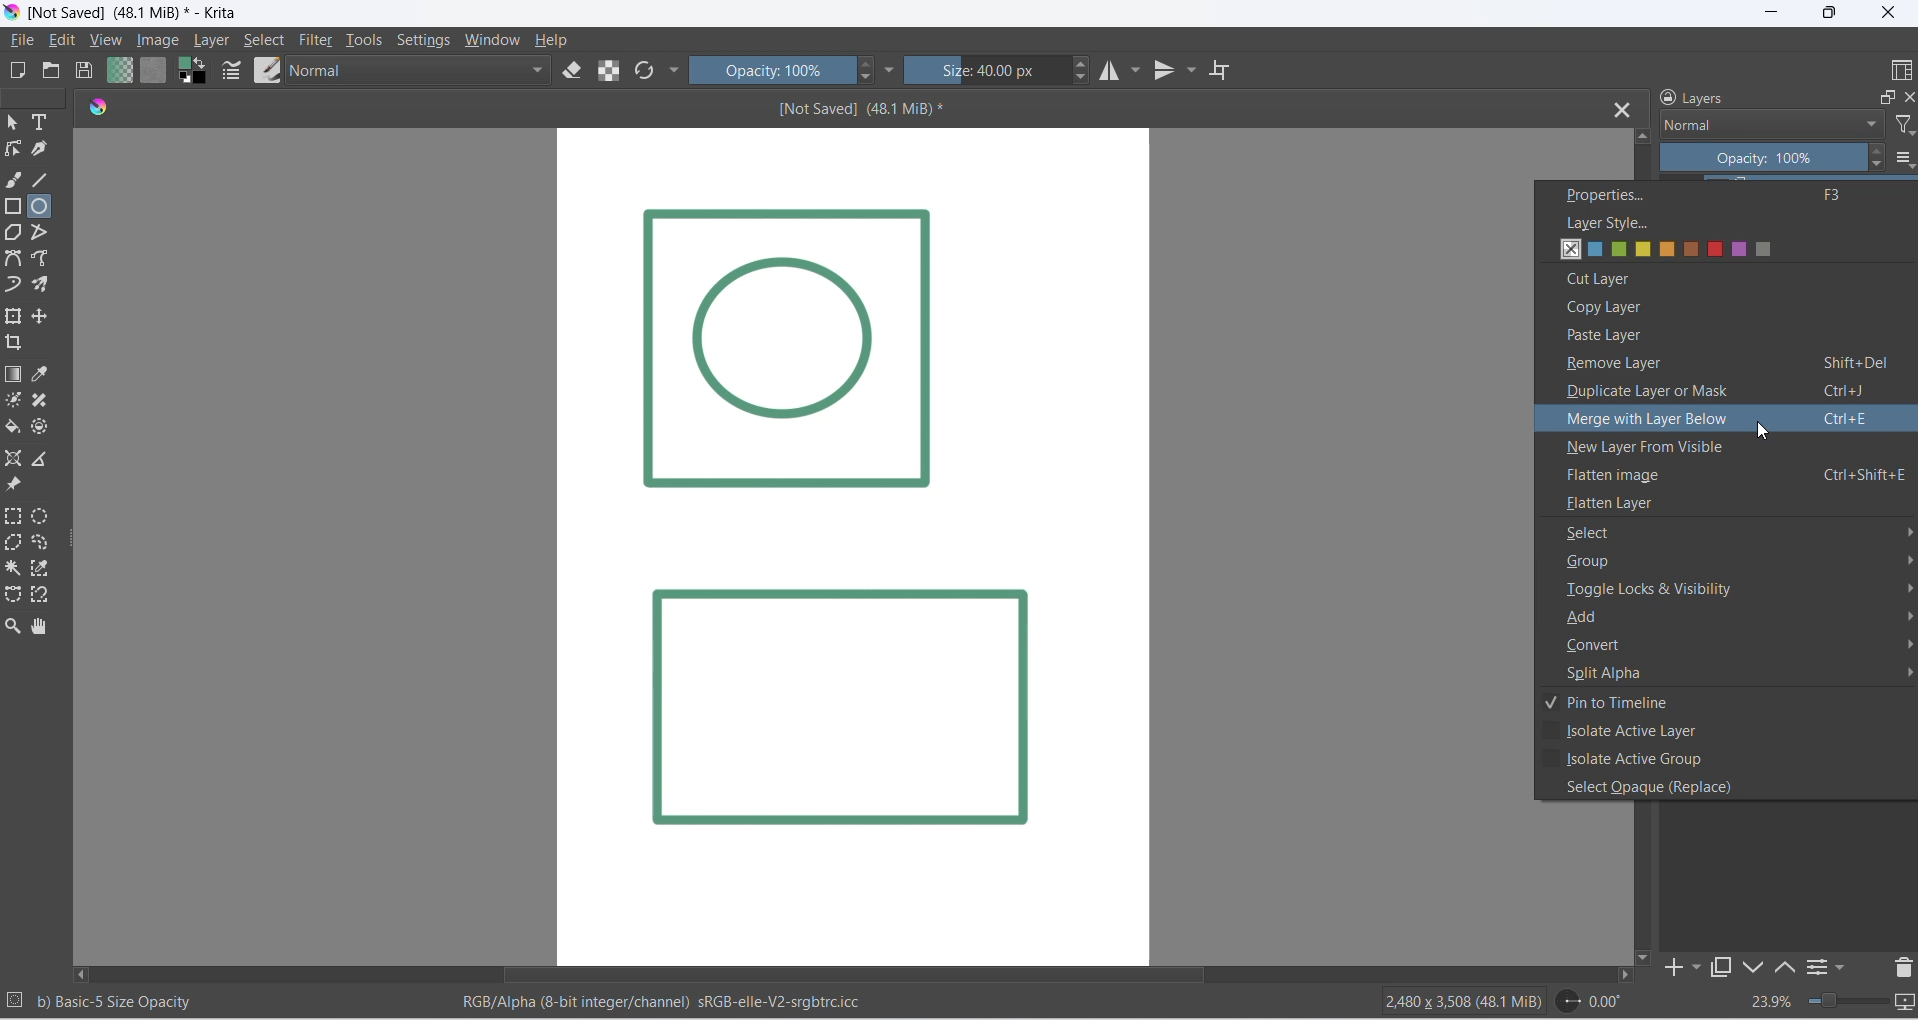  I want to click on Image layer 2, so click(846, 707).